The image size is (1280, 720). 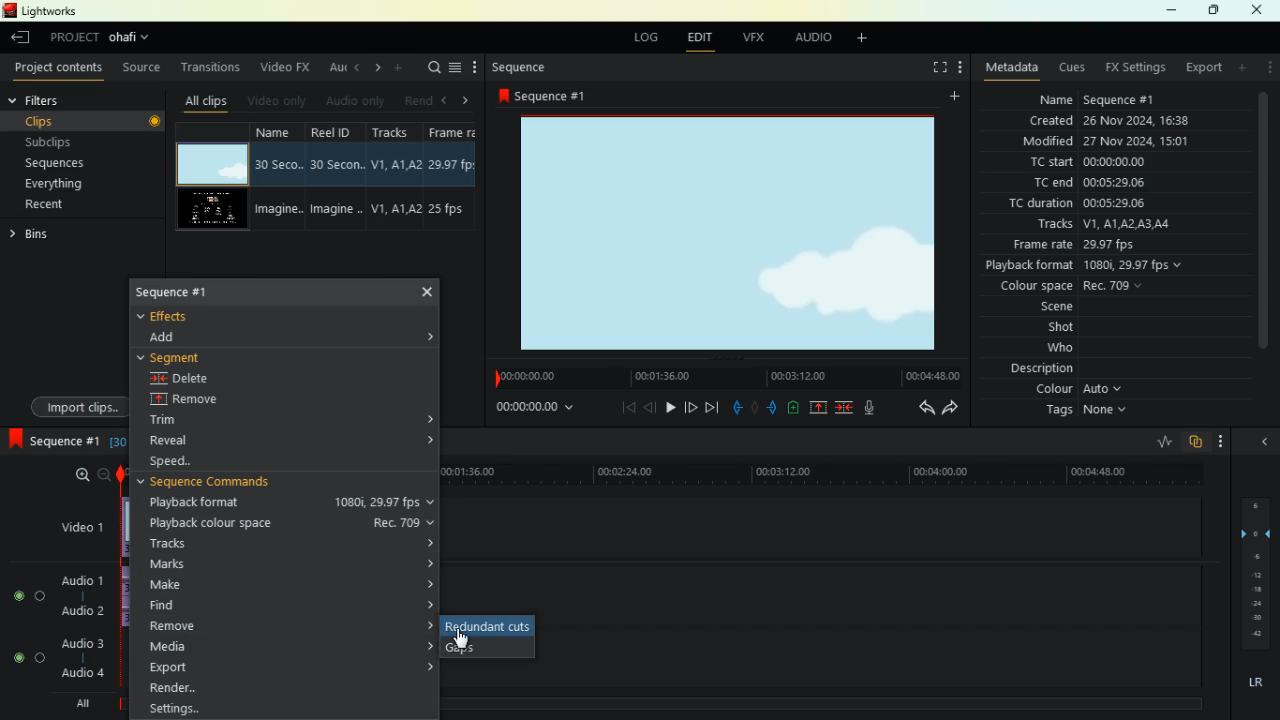 I want to click on more, so click(x=474, y=67).